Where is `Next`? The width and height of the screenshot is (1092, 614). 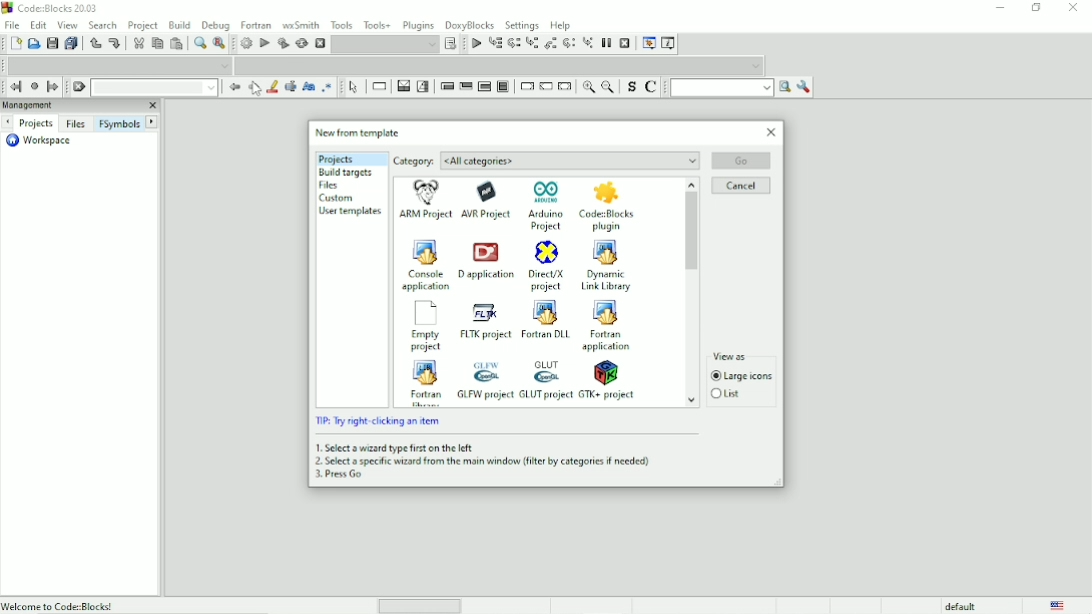
Next is located at coordinates (254, 87).